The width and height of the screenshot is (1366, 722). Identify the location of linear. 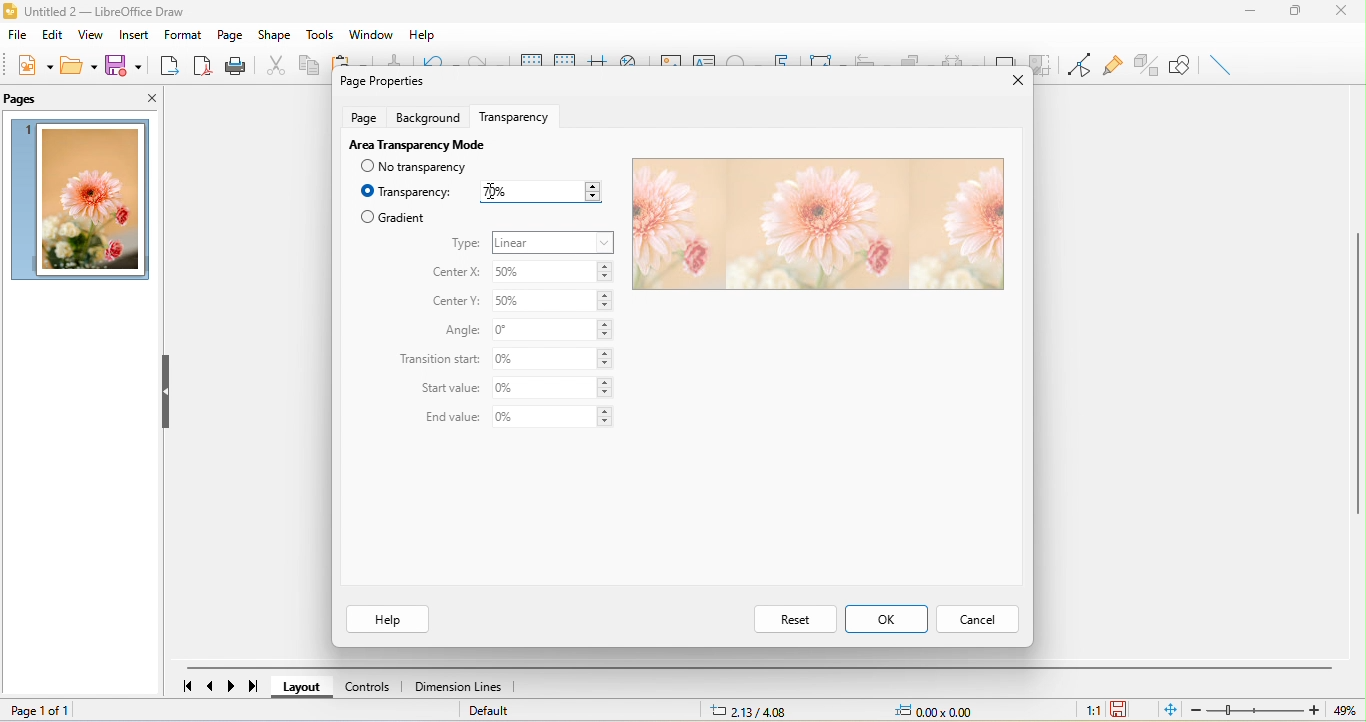
(554, 242).